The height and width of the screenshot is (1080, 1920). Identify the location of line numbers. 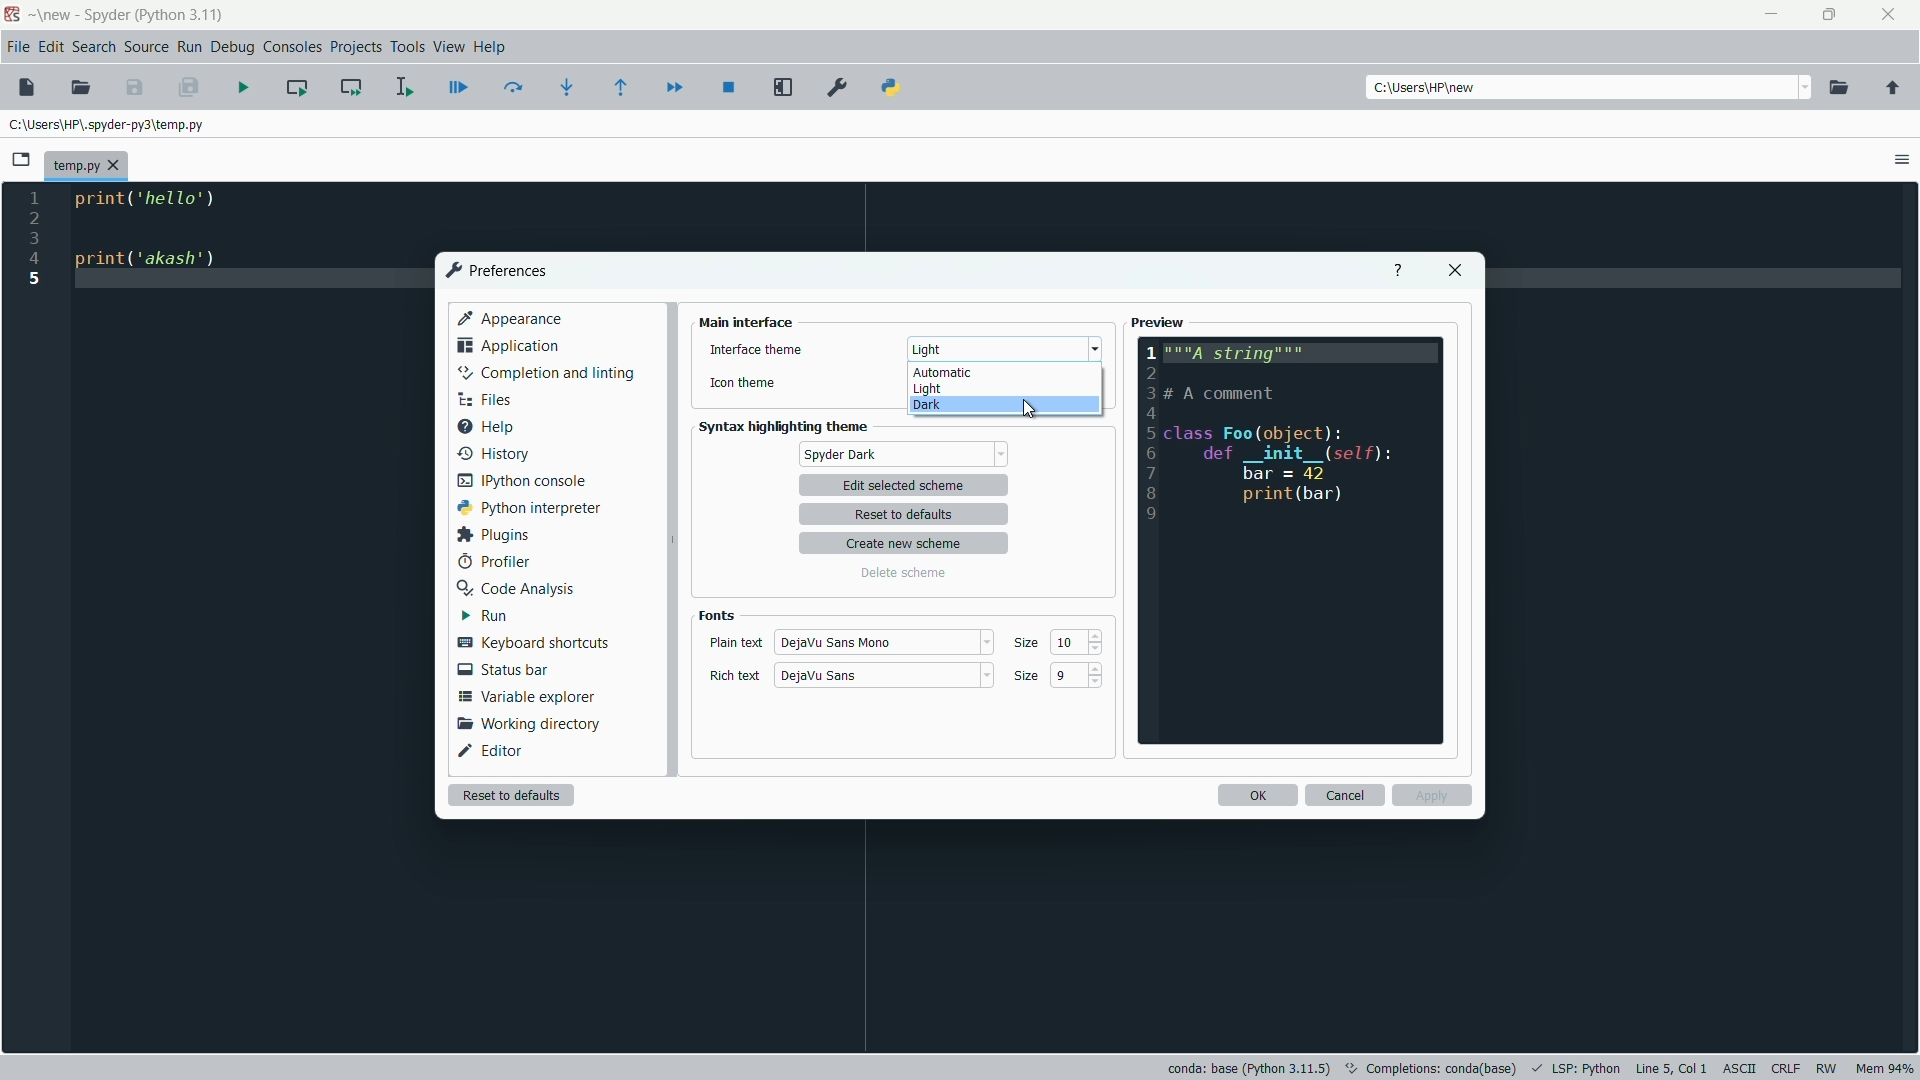
(34, 239).